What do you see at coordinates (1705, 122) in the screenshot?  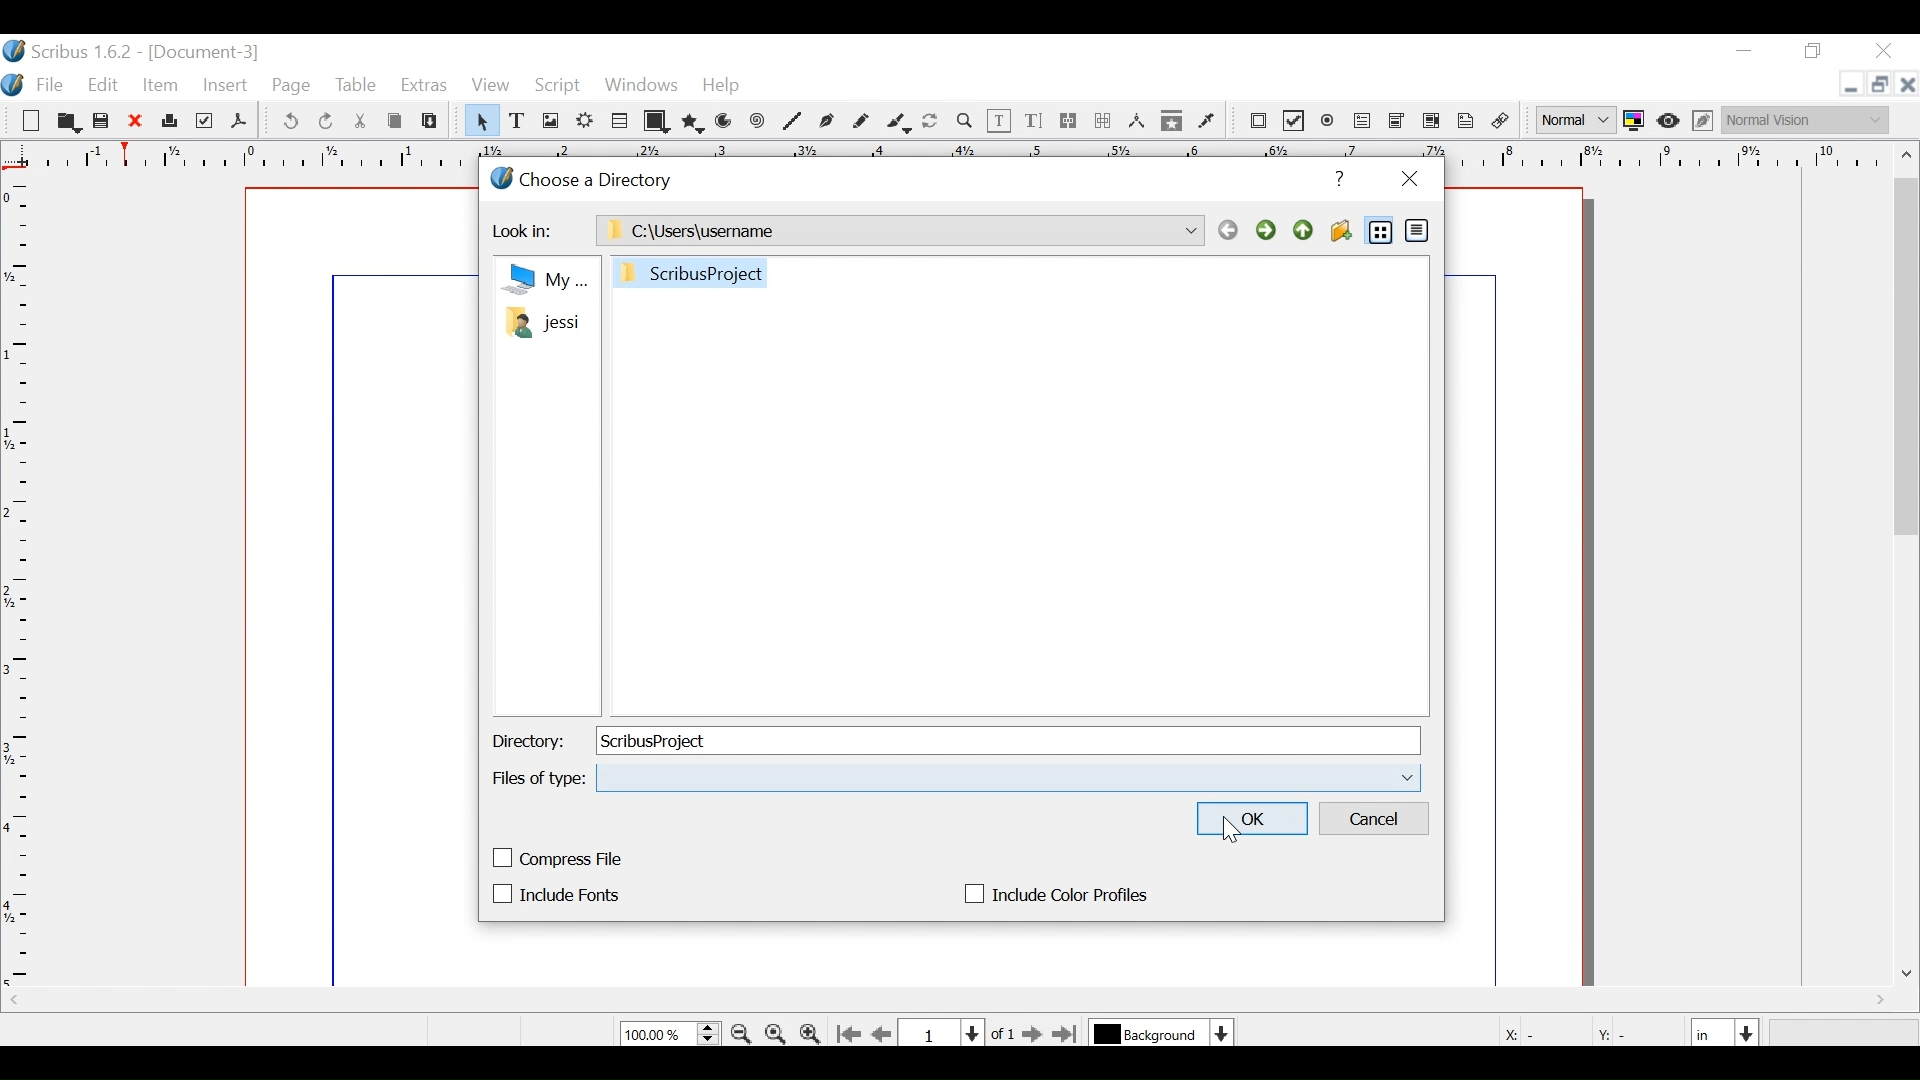 I see `Edit Preview mode` at bounding box center [1705, 122].